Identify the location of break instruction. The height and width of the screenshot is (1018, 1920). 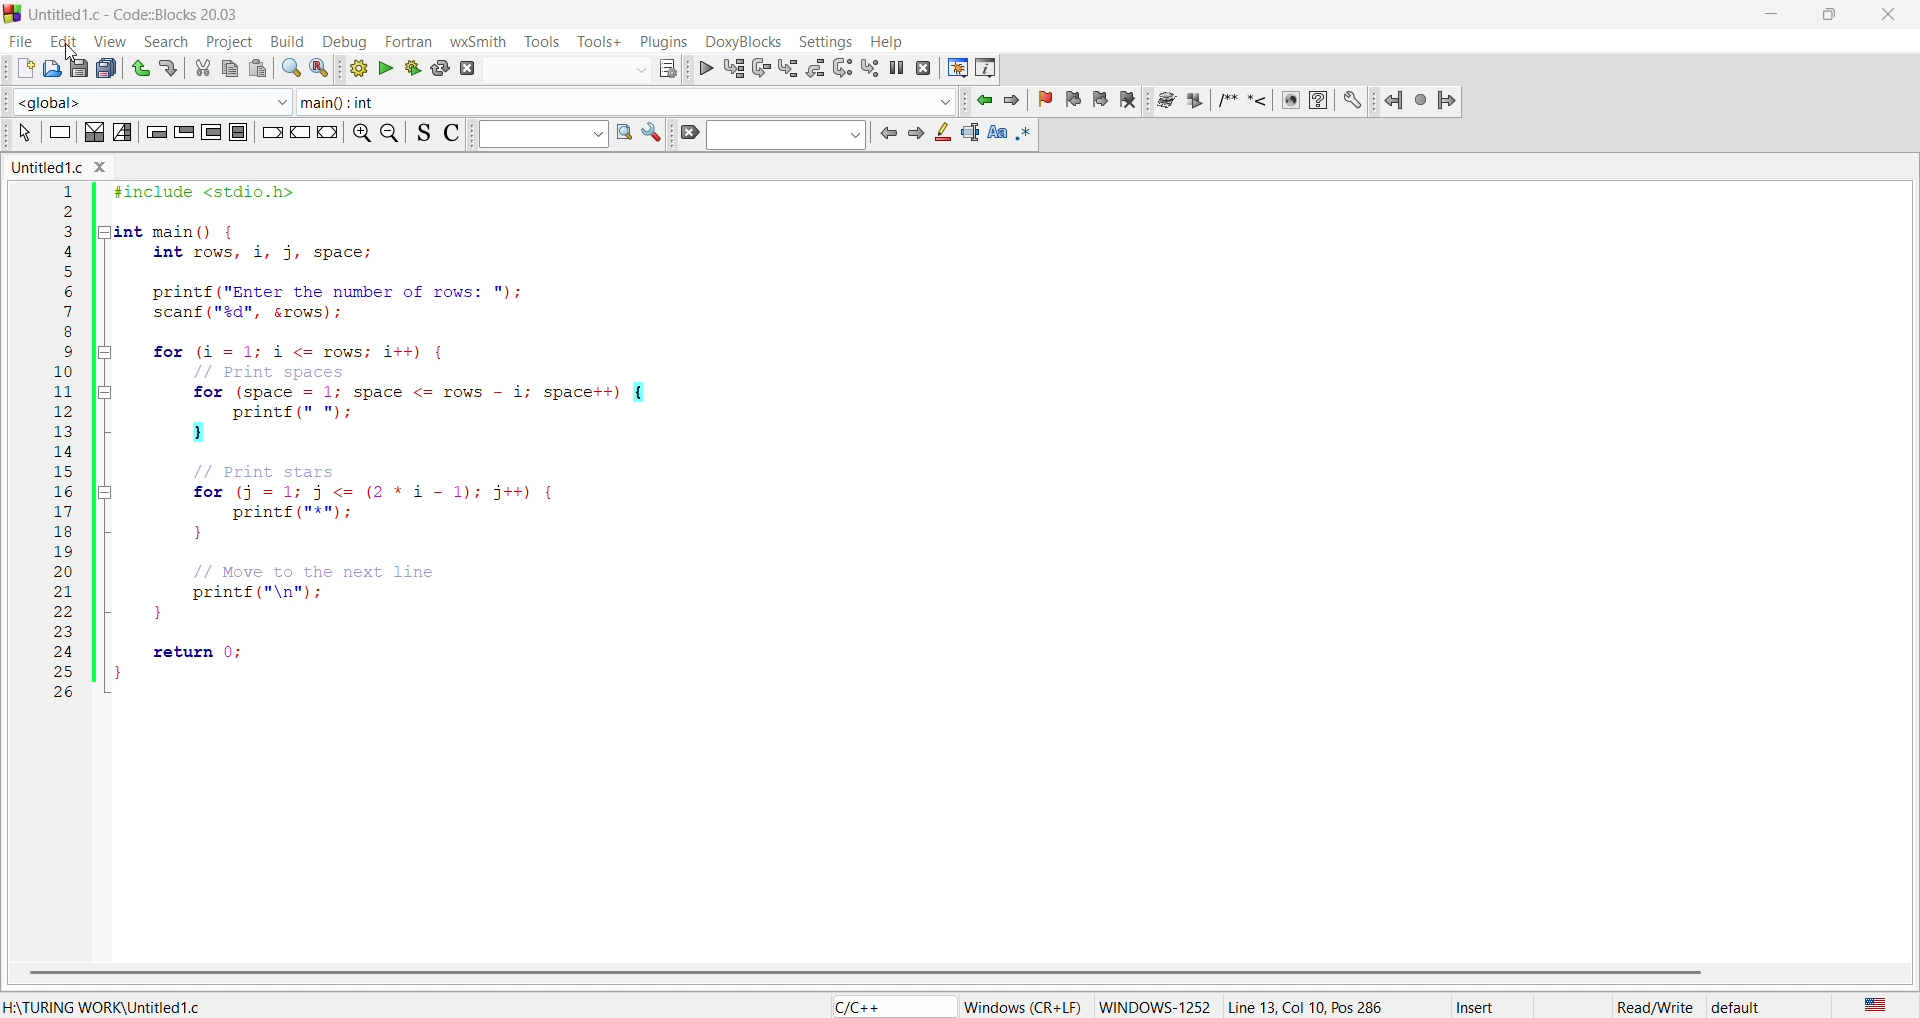
(271, 132).